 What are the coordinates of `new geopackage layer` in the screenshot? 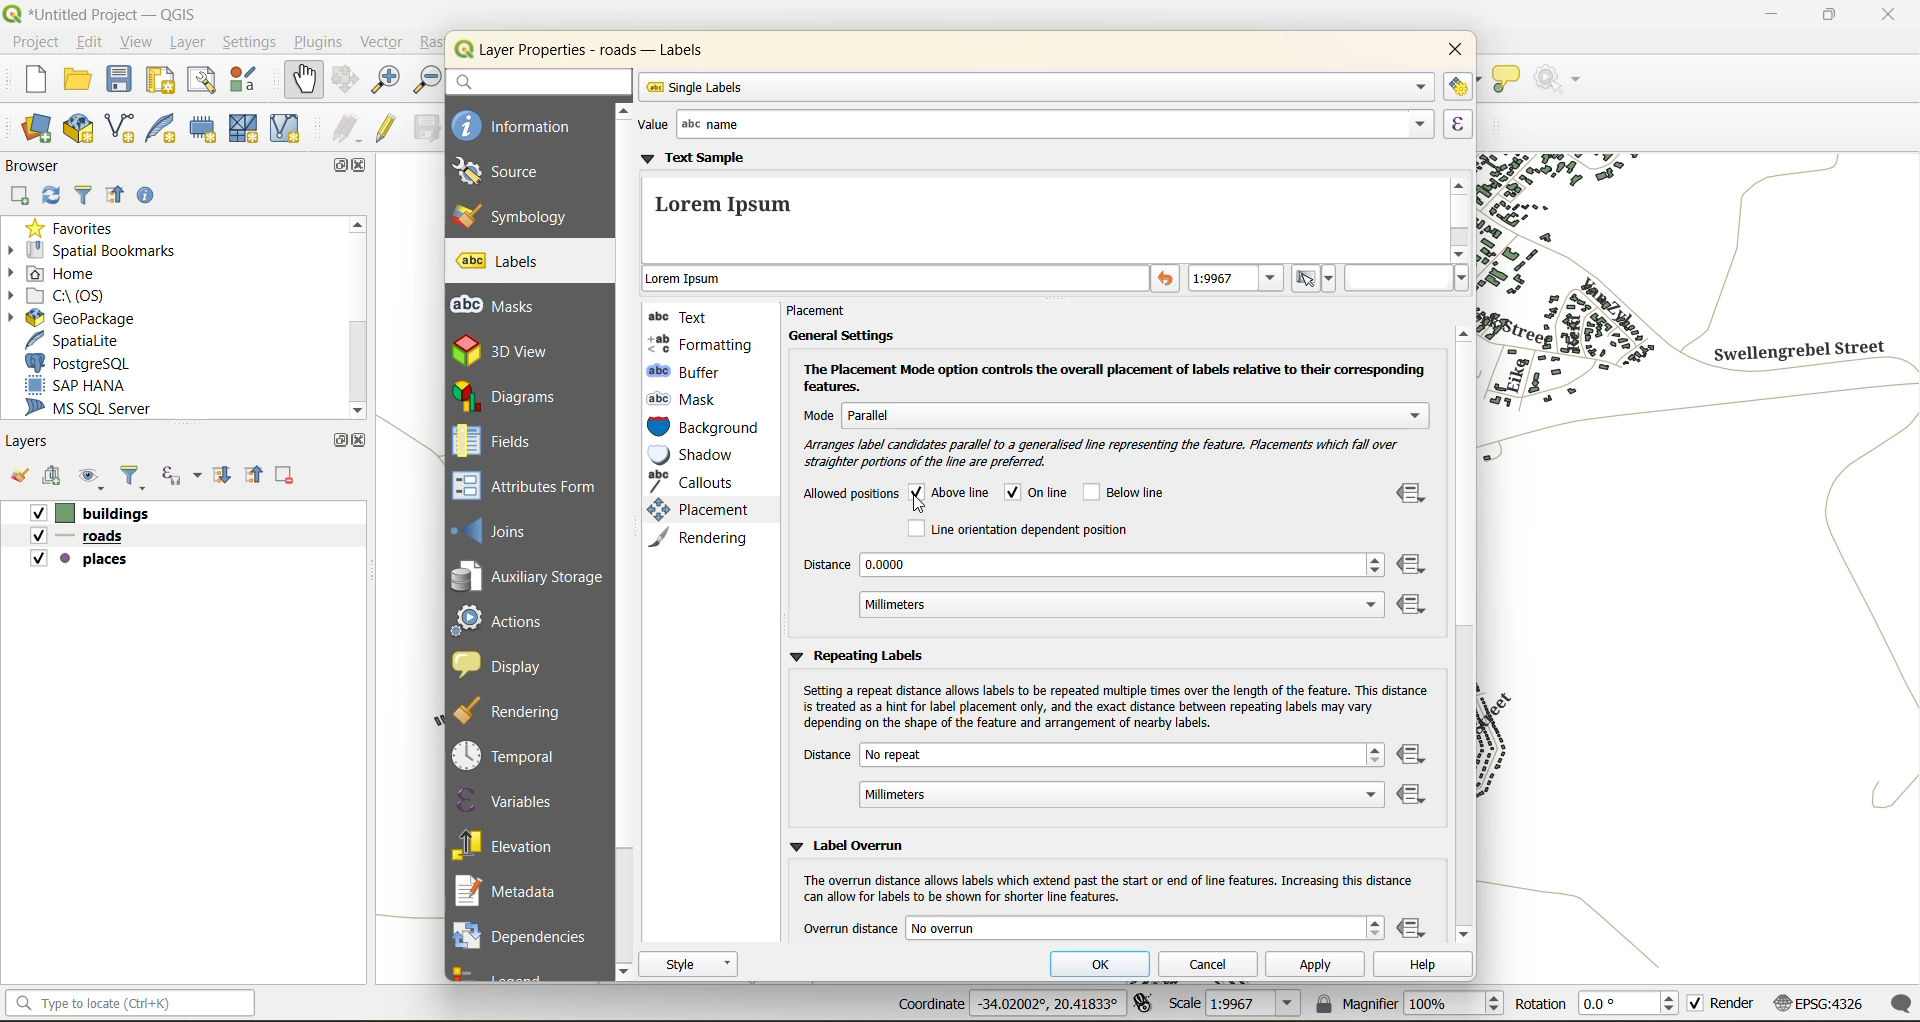 It's located at (84, 133).